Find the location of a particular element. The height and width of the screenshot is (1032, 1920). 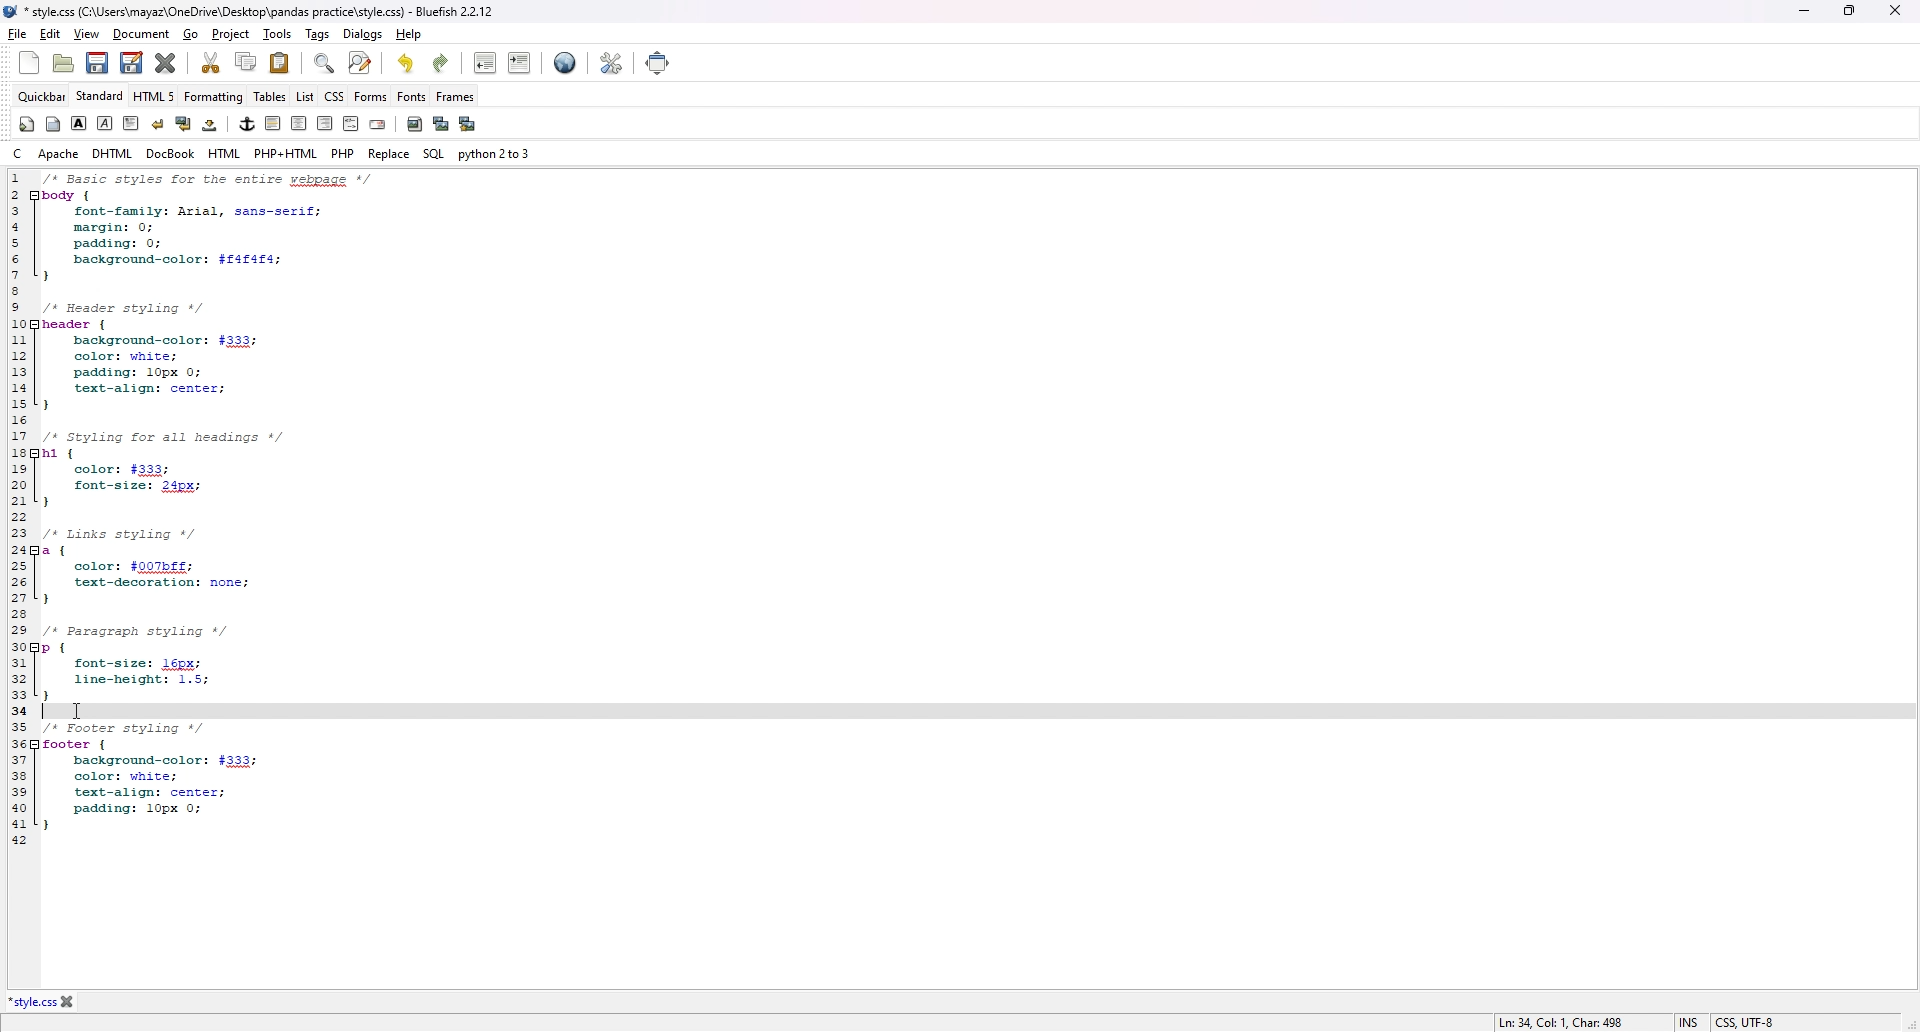

unindent is located at coordinates (486, 62).